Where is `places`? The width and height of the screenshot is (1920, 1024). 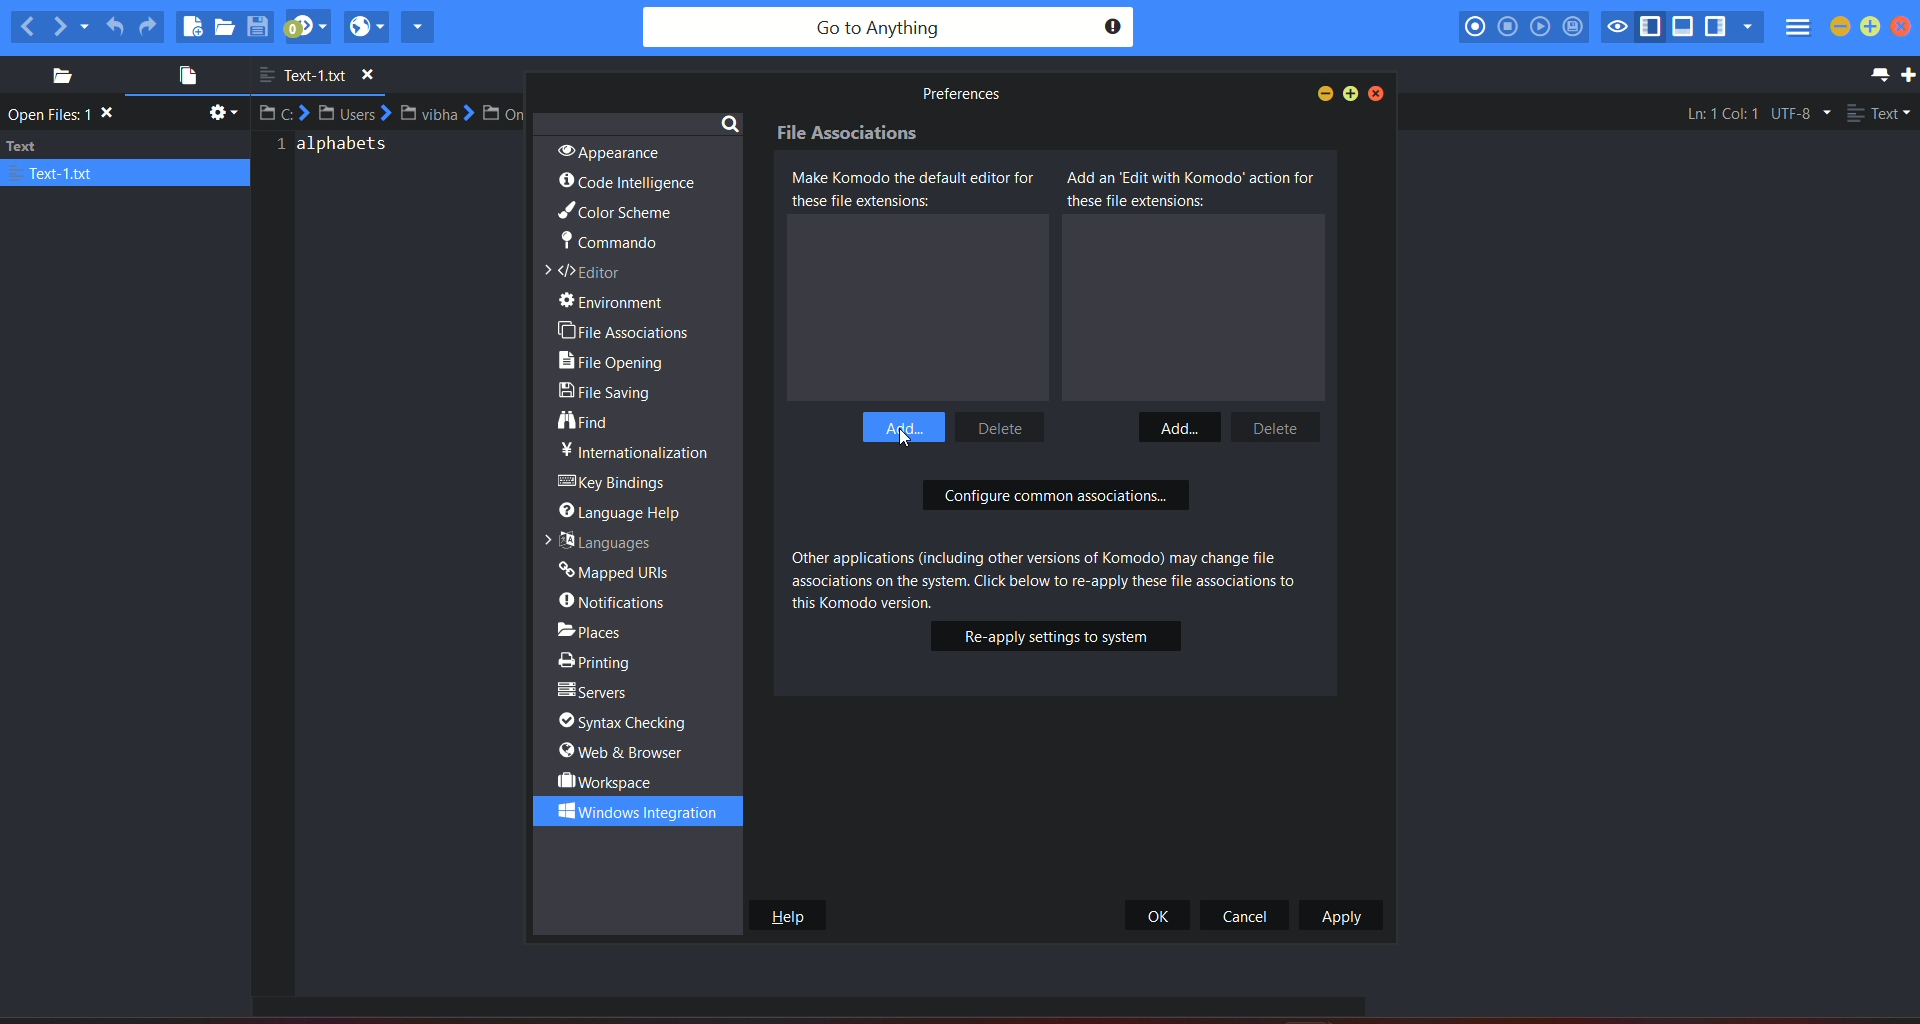 places is located at coordinates (607, 629).